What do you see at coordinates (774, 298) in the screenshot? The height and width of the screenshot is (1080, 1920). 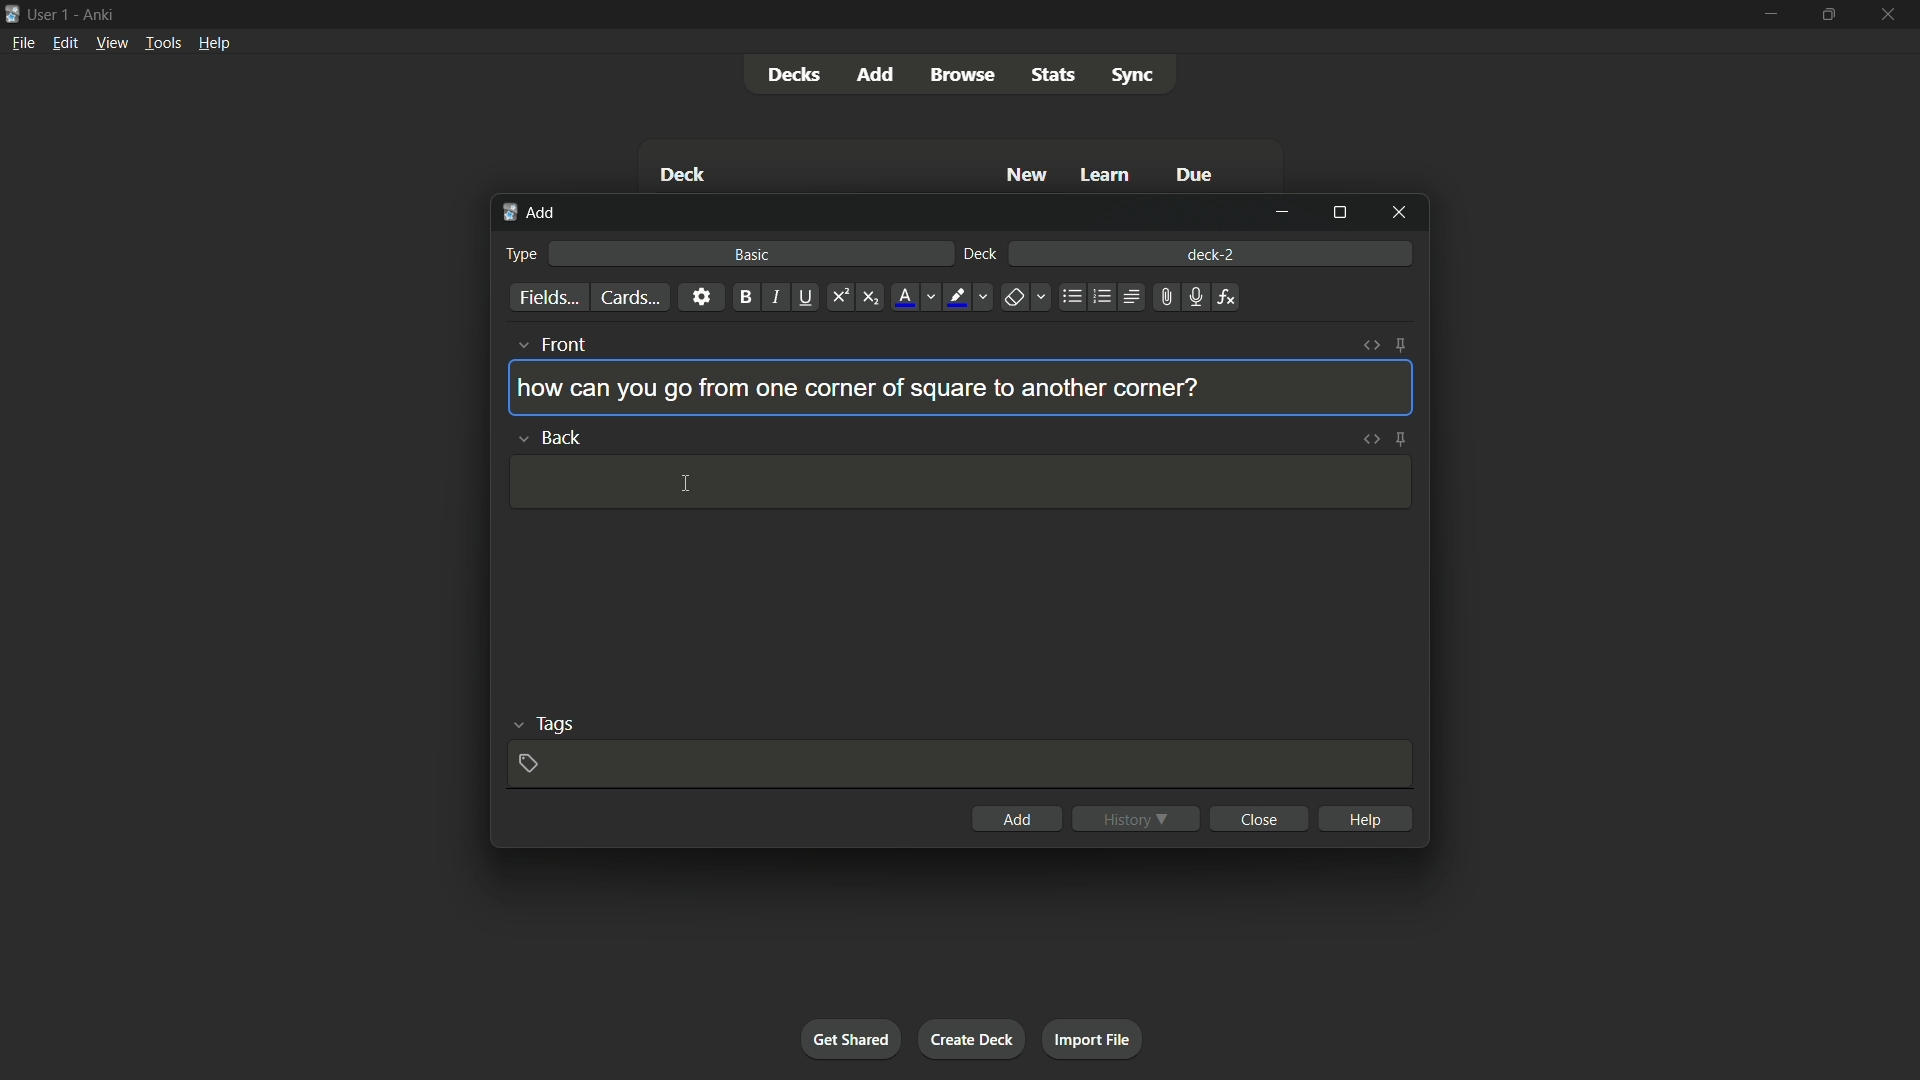 I see `italic` at bounding box center [774, 298].